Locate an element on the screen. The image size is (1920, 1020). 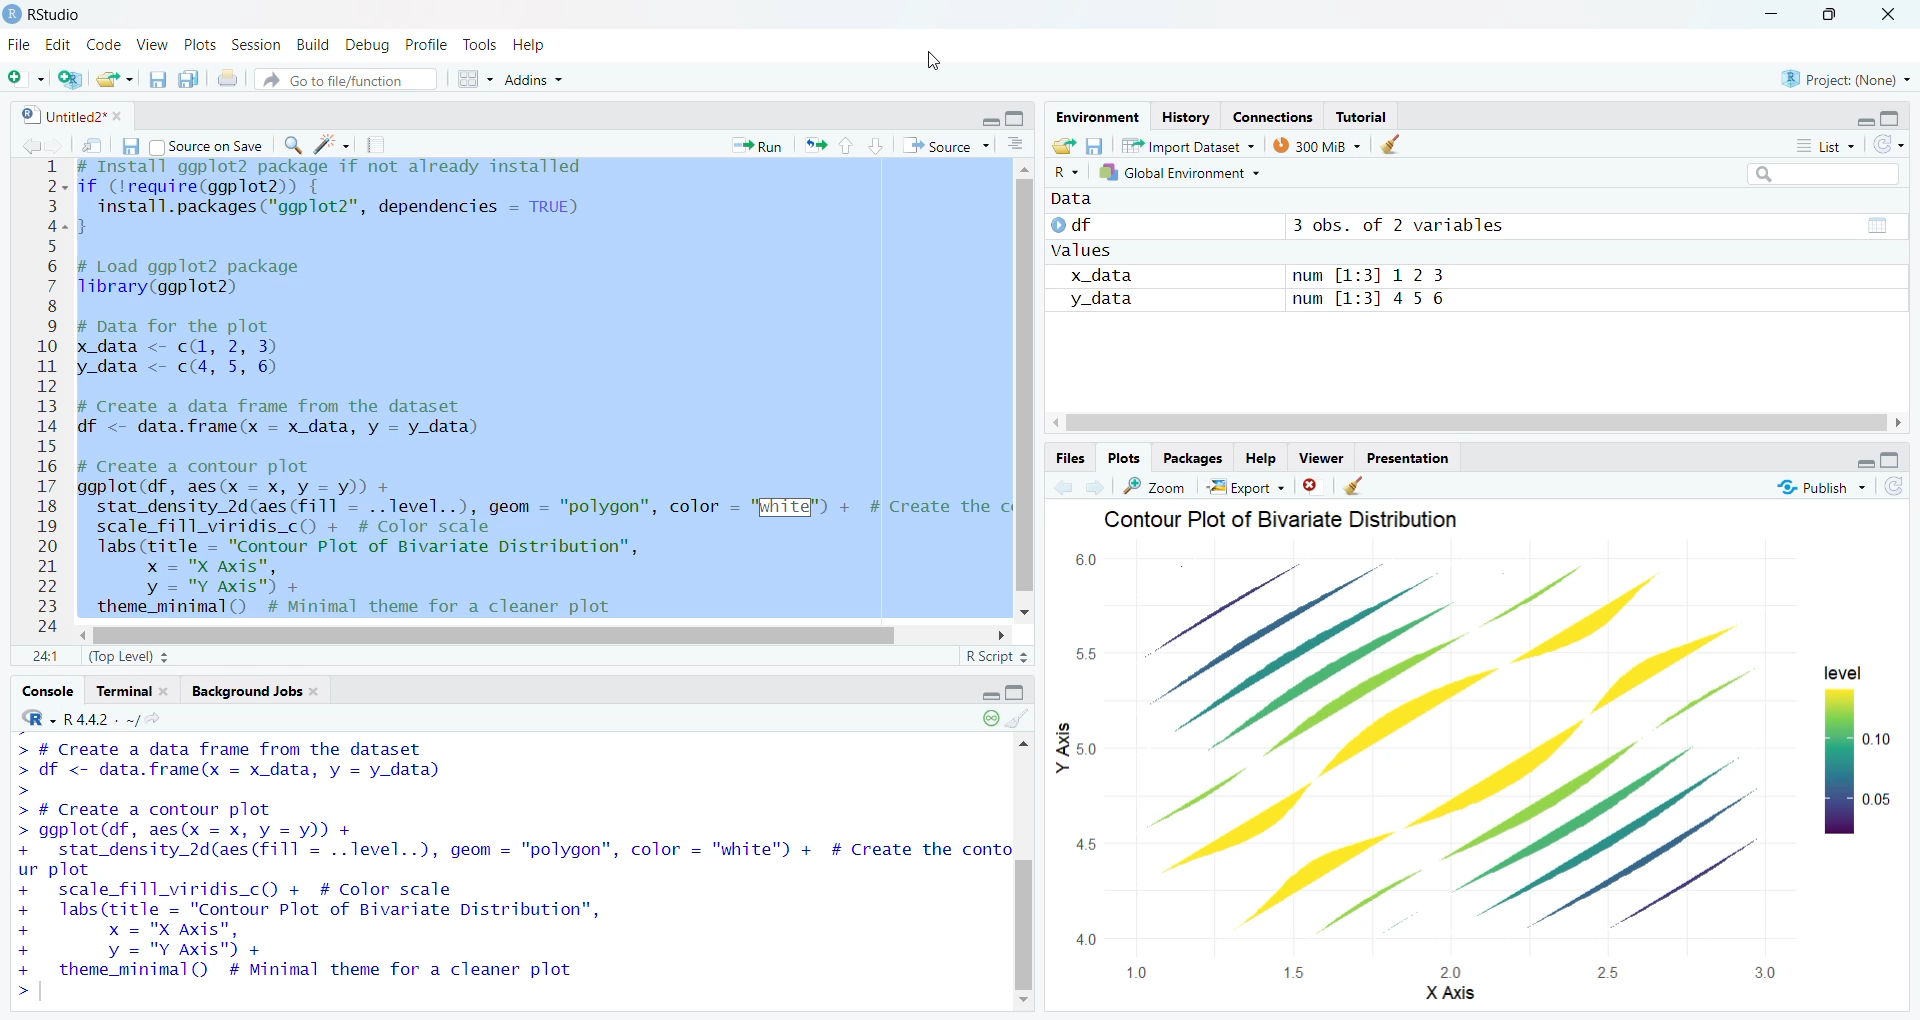
Source on Save is located at coordinates (206, 147).